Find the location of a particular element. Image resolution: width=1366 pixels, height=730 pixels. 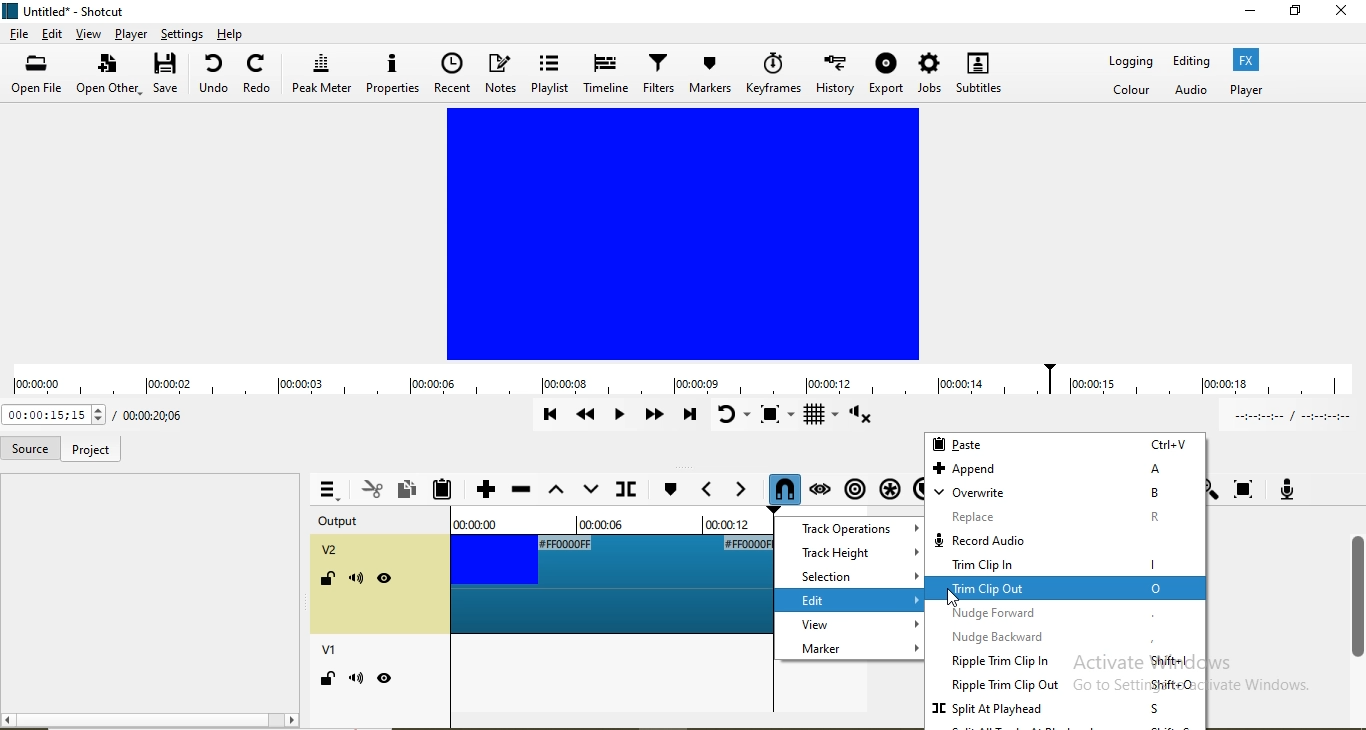

Next marker is located at coordinates (669, 490).